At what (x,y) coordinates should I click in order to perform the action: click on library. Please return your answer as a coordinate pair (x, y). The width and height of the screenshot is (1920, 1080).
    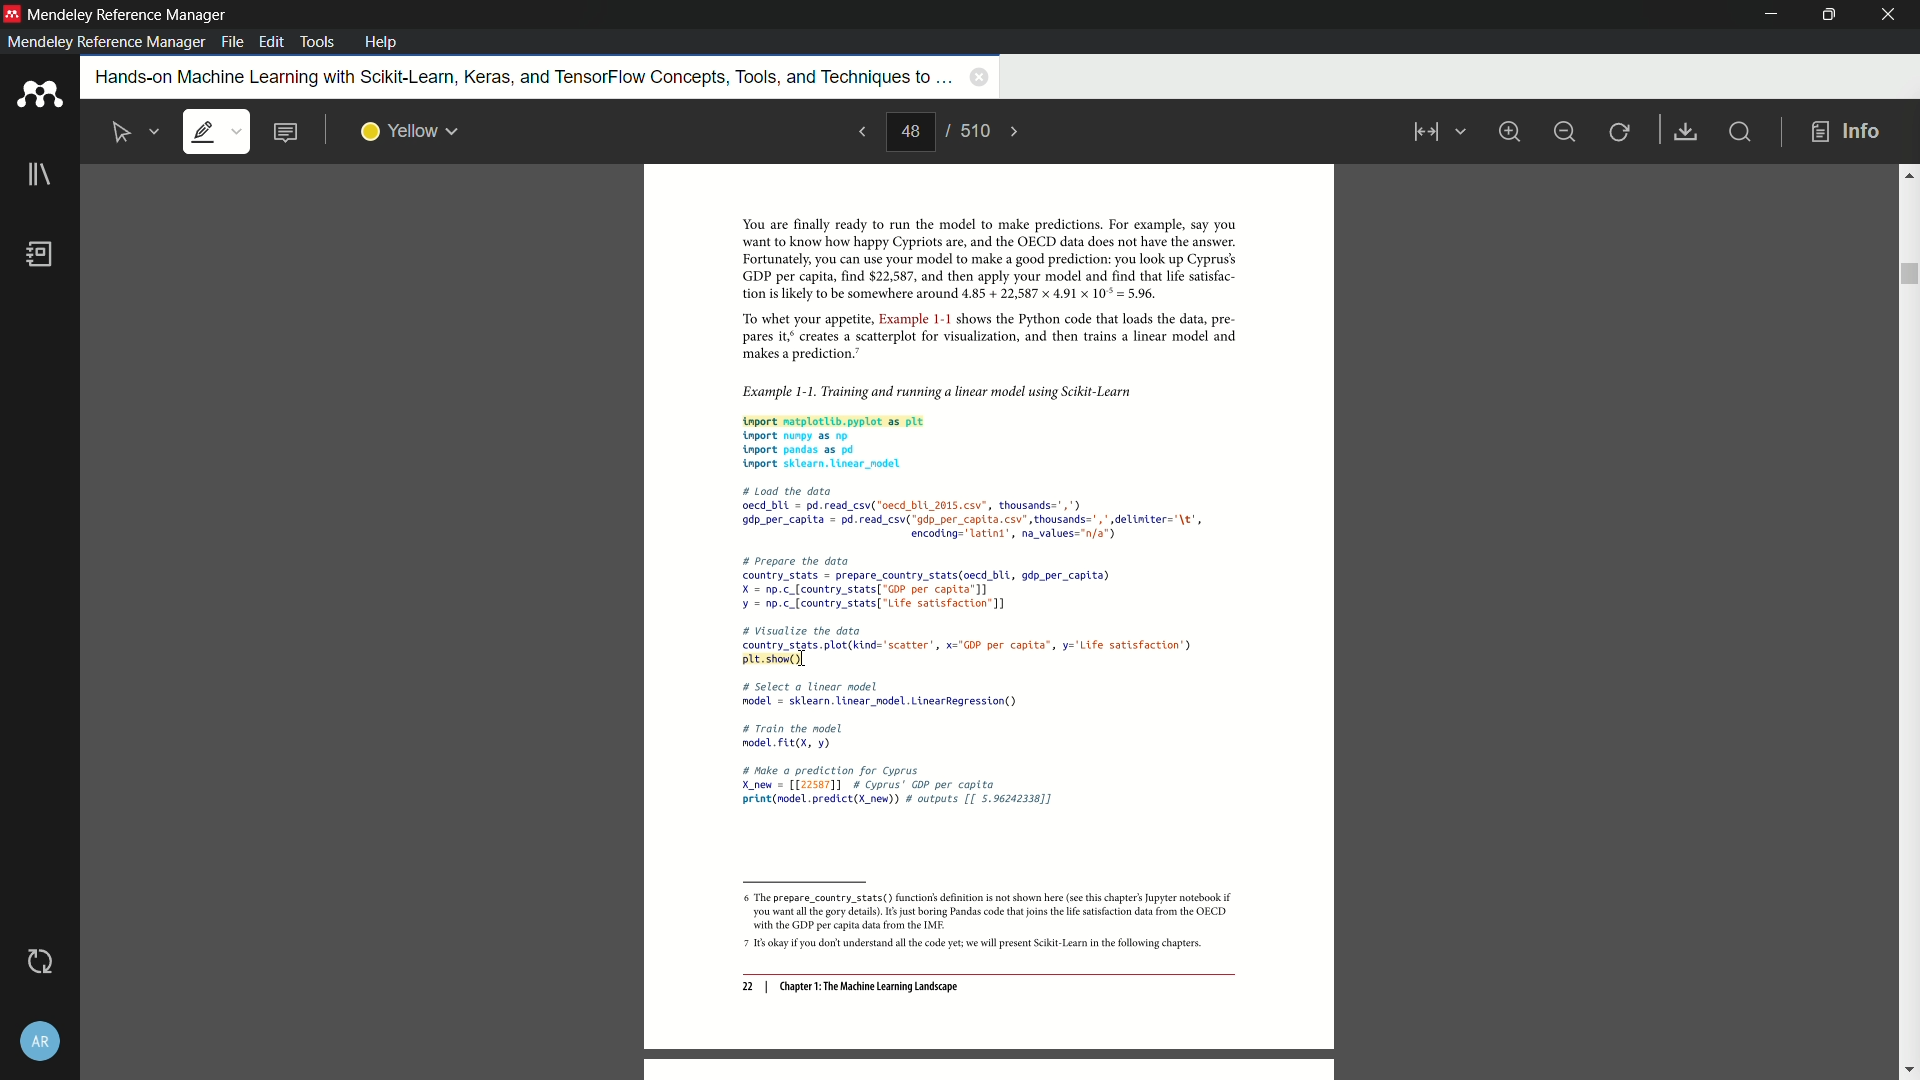
    Looking at the image, I should click on (39, 176).